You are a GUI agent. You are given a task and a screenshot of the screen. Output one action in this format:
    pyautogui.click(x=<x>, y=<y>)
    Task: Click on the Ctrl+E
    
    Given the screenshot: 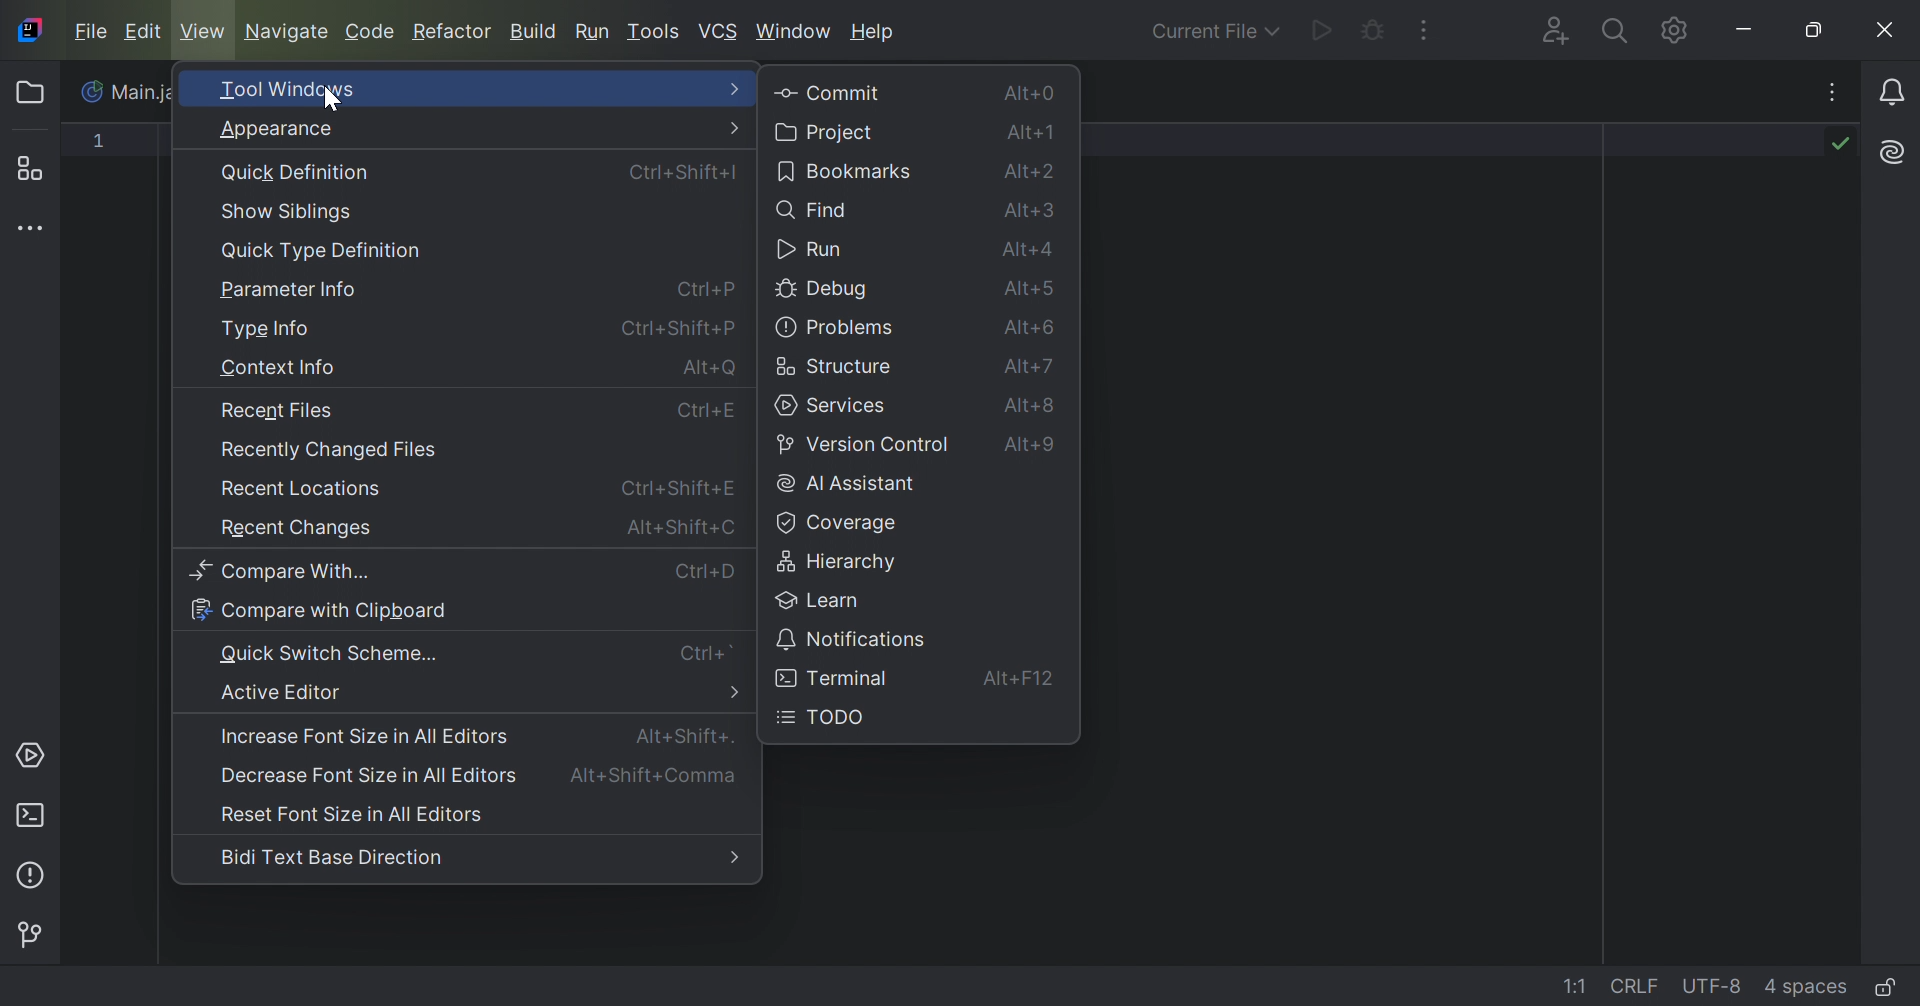 What is the action you would take?
    pyautogui.click(x=707, y=413)
    